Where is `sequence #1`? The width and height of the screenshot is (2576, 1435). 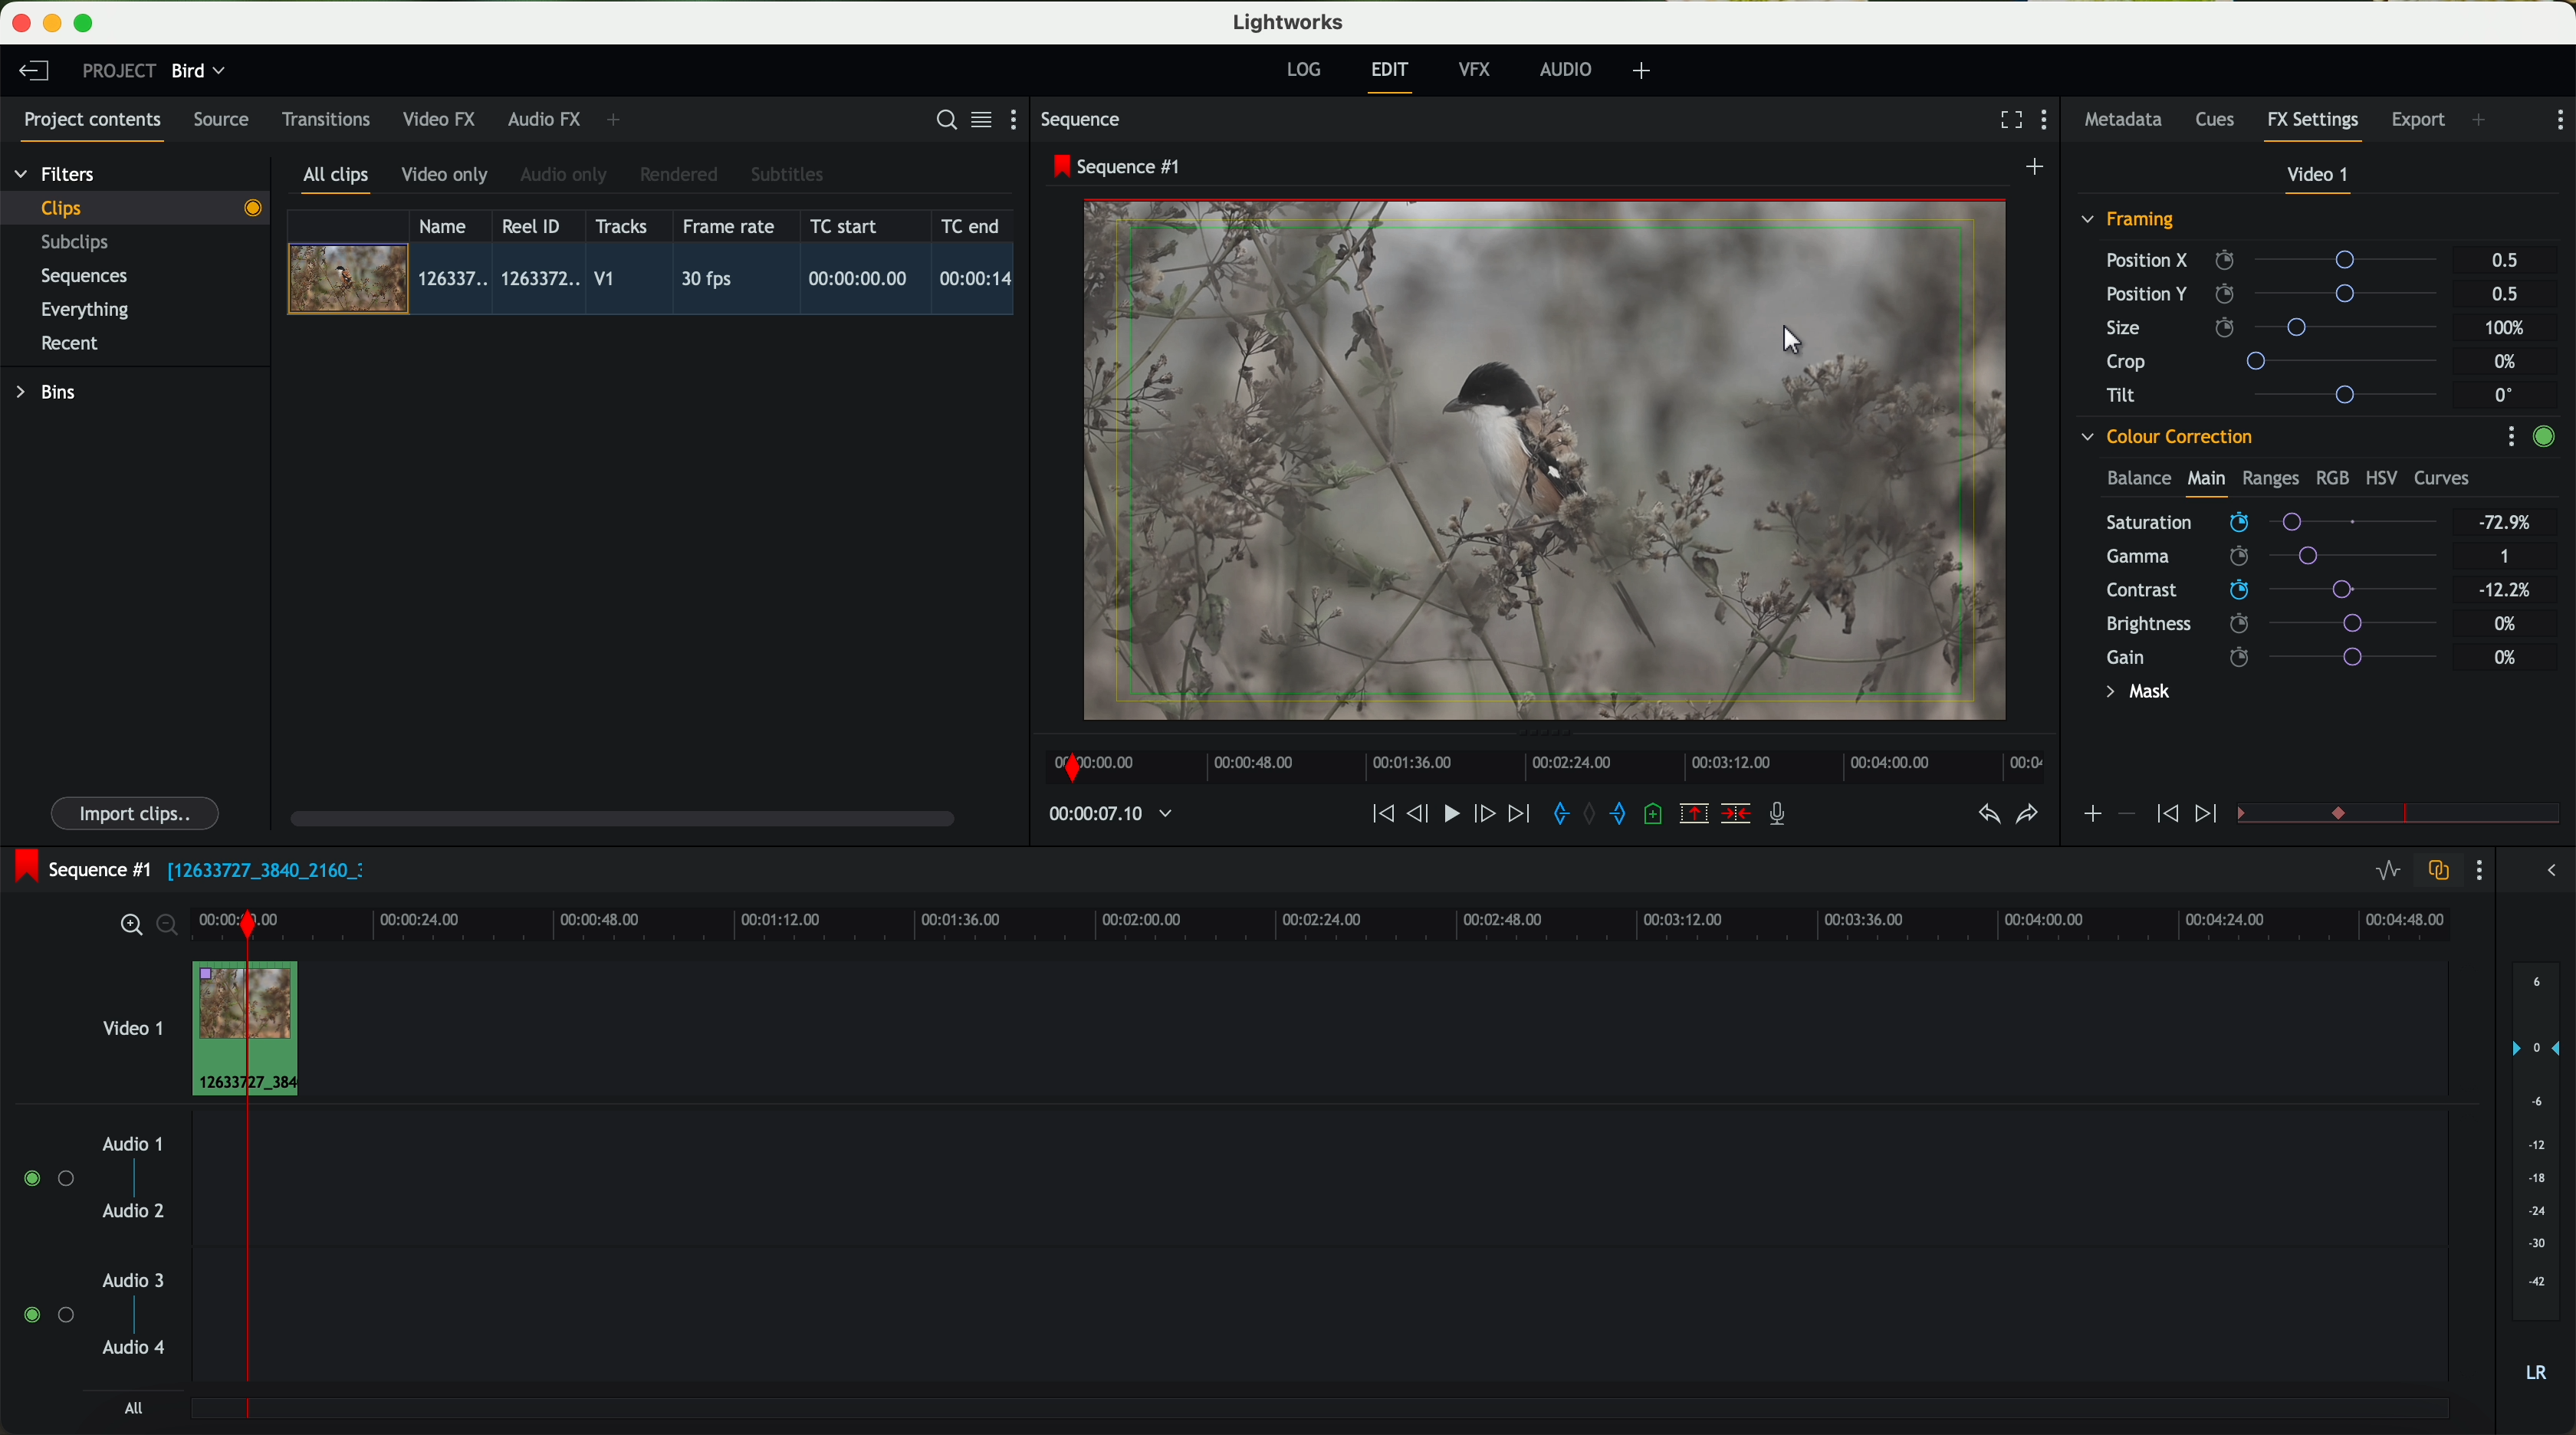
sequence #1 is located at coordinates (1119, 166).